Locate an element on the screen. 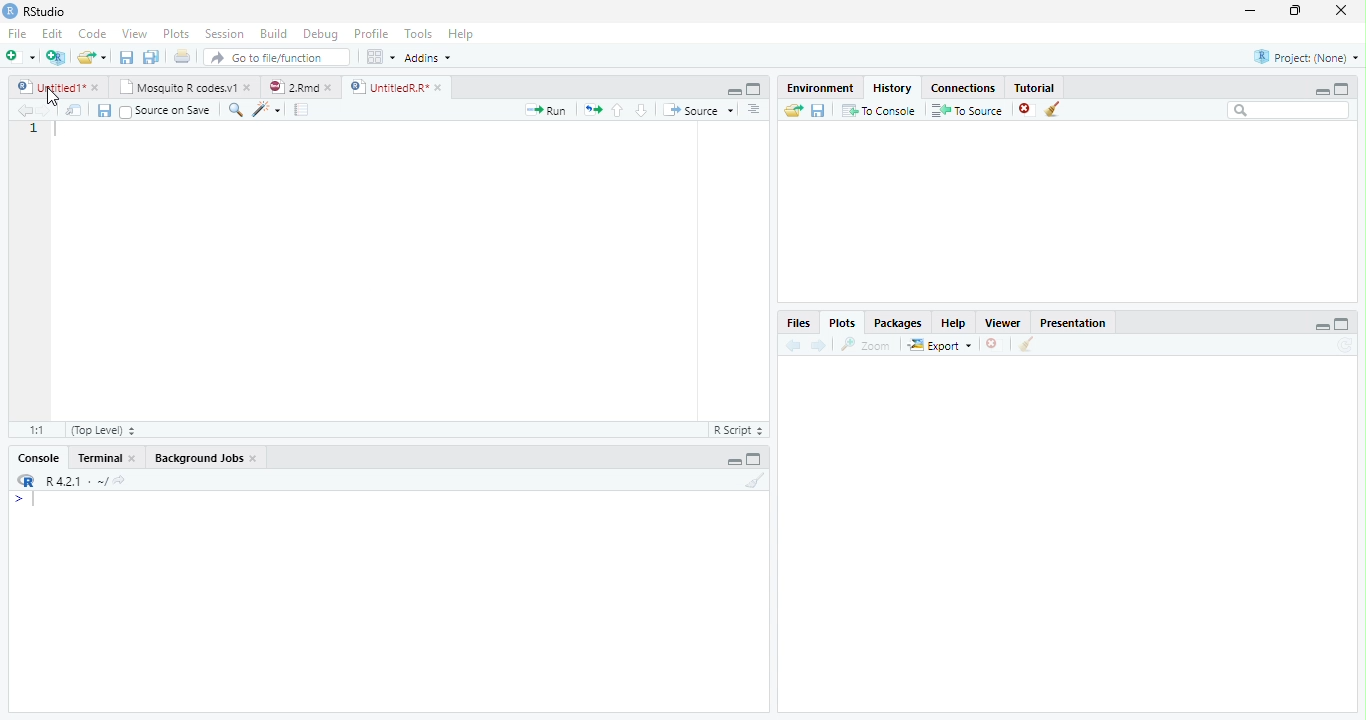  History is located at coordinates (892, 88).